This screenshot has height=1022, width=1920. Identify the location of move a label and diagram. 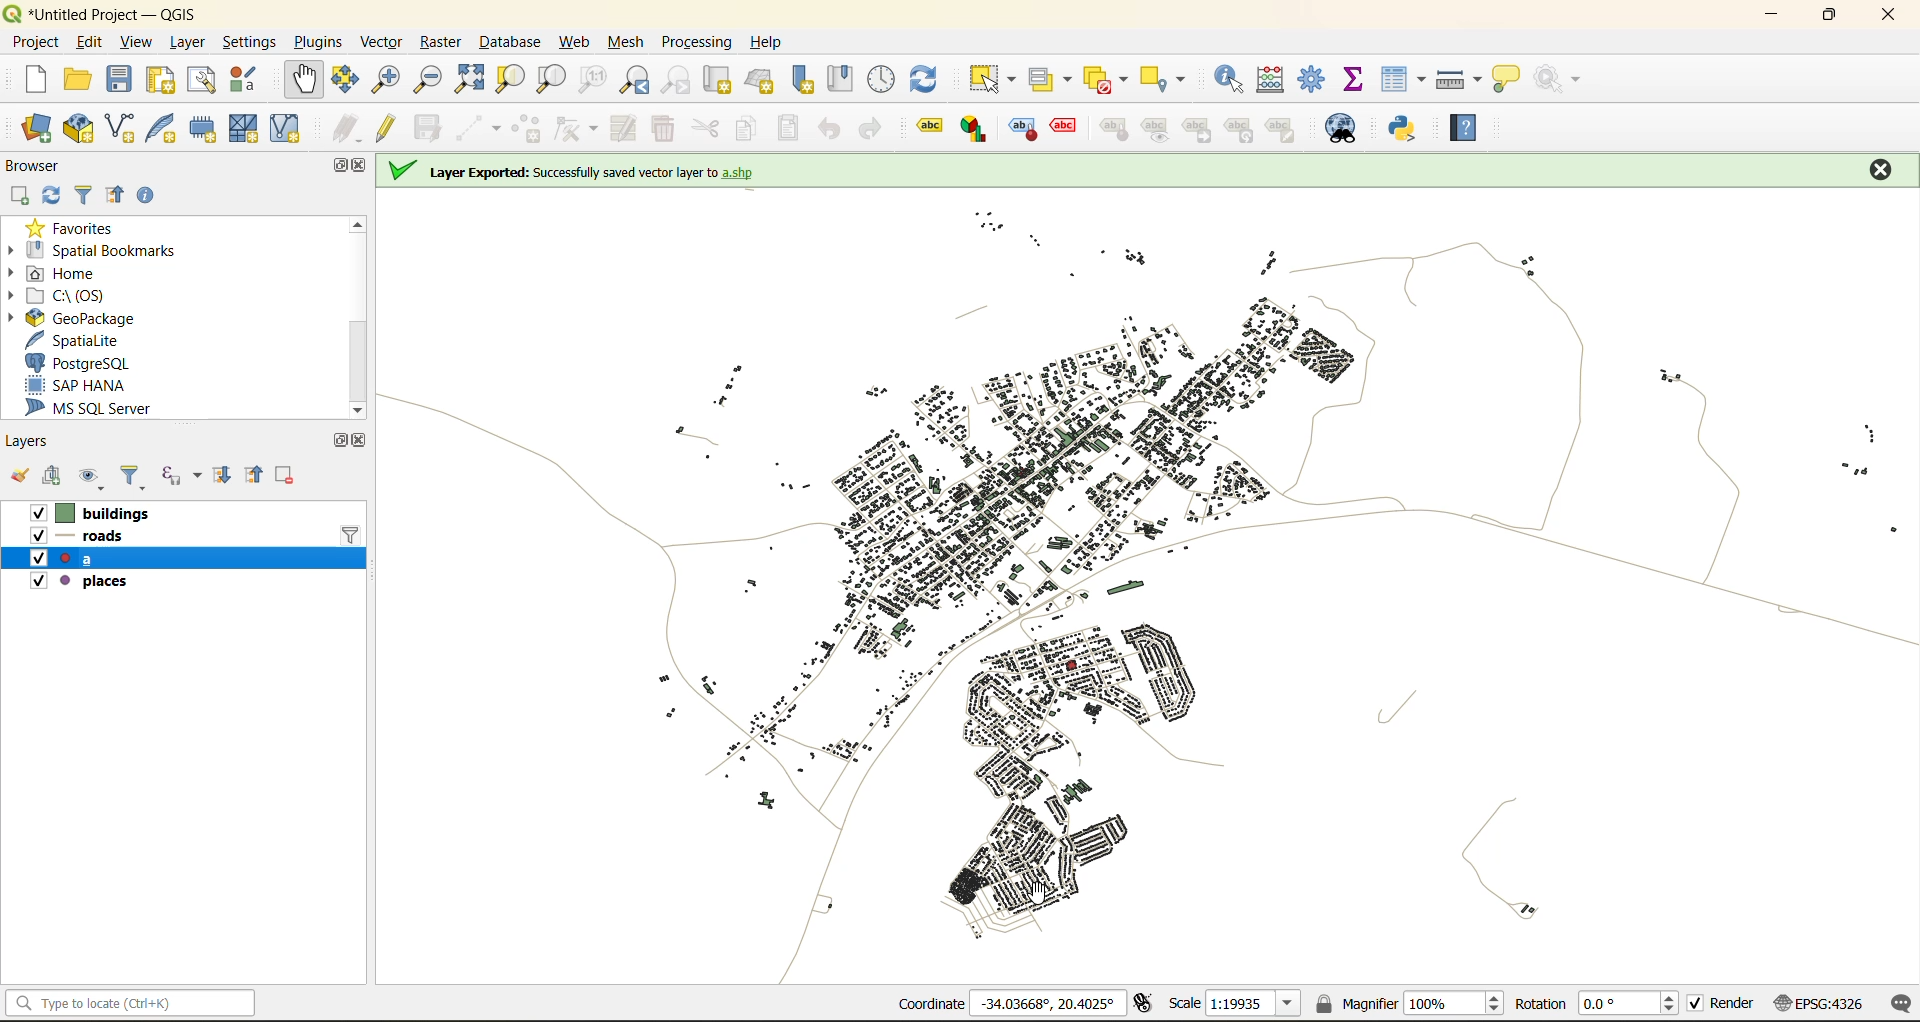
(1198, 129).